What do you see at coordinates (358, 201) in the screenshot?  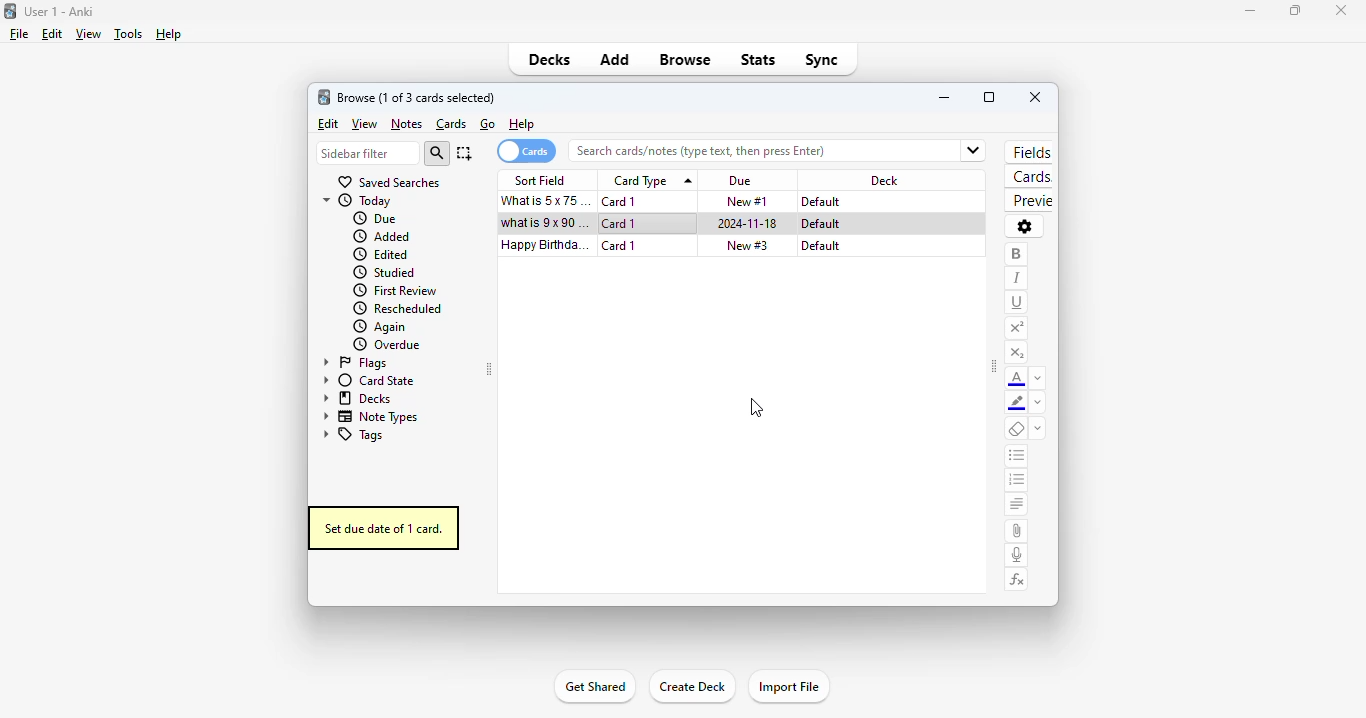 I see `today` at bounding box center [358, 201].